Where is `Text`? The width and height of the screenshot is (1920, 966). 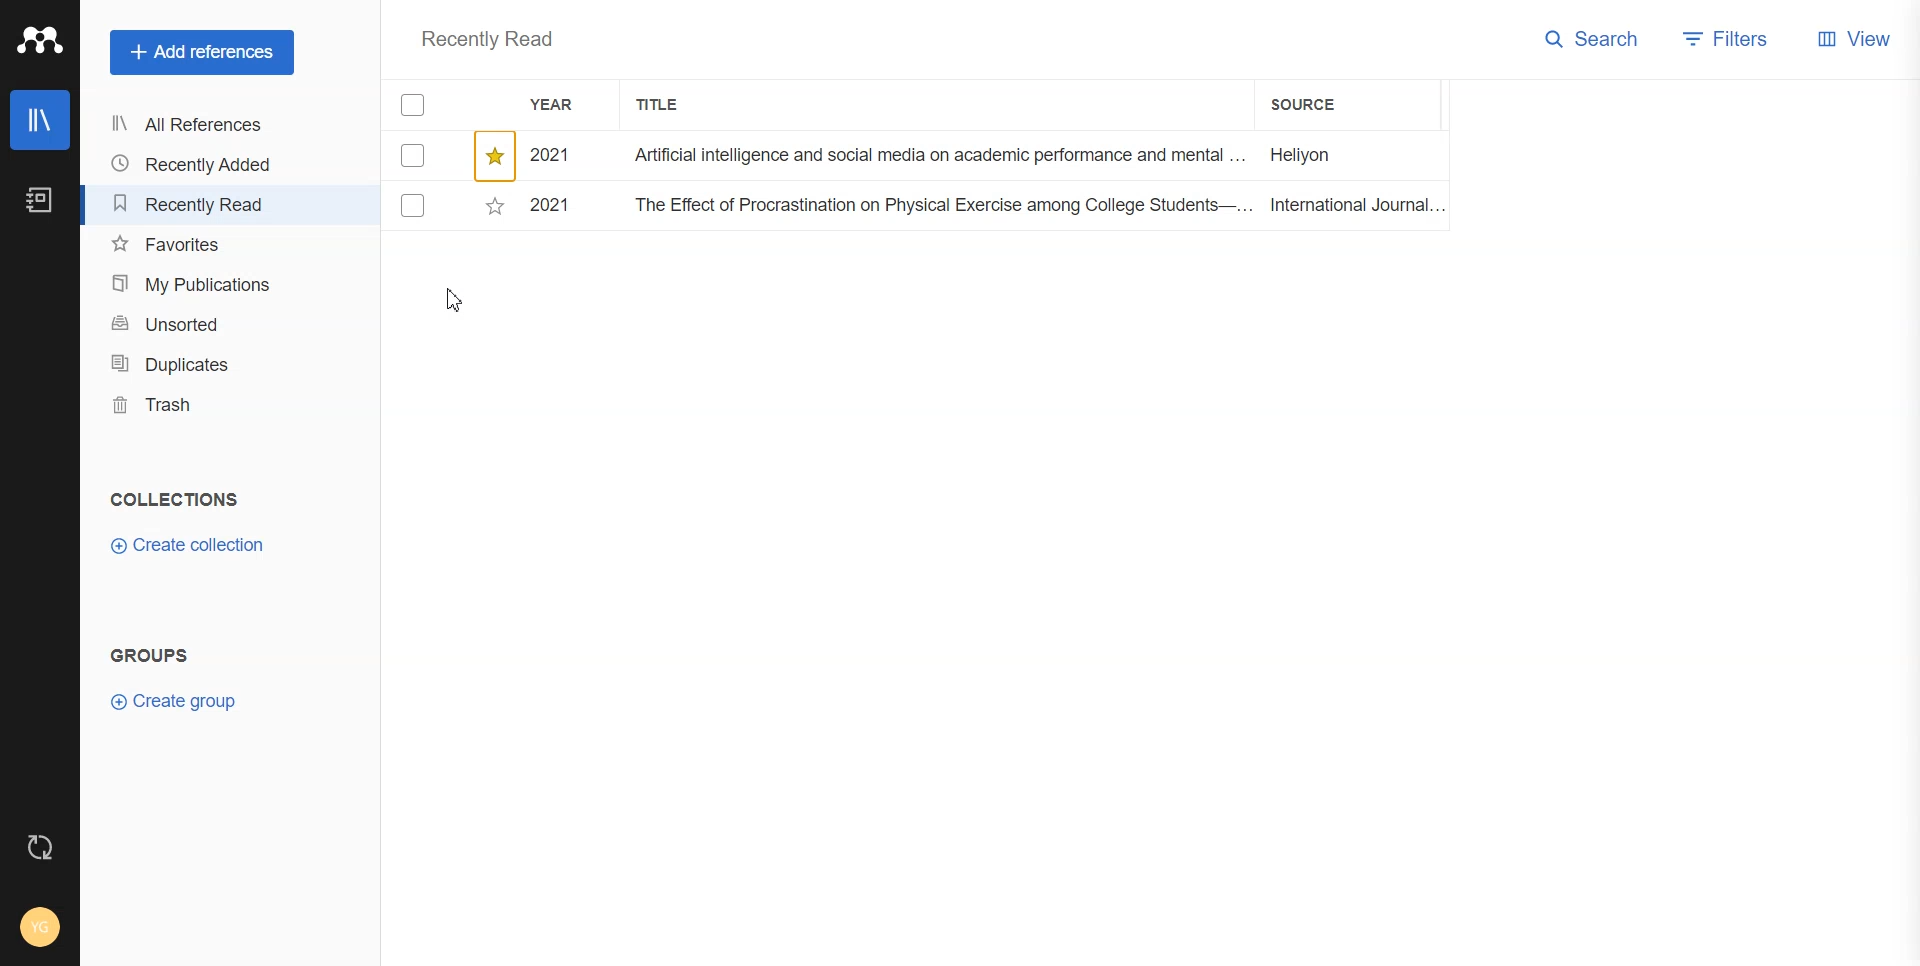 Text is located at coordinates (489, 38).